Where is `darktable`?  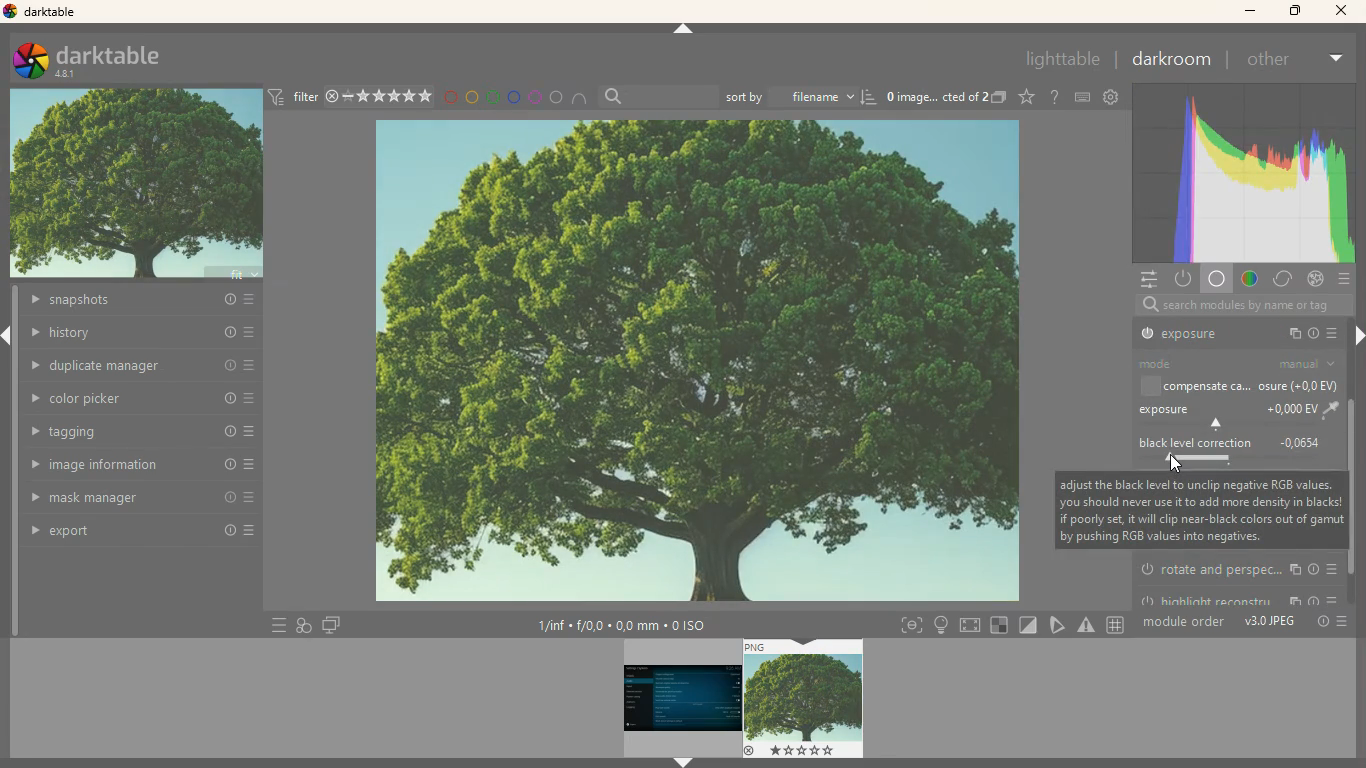
darktable is located at coordinates (43, 12).